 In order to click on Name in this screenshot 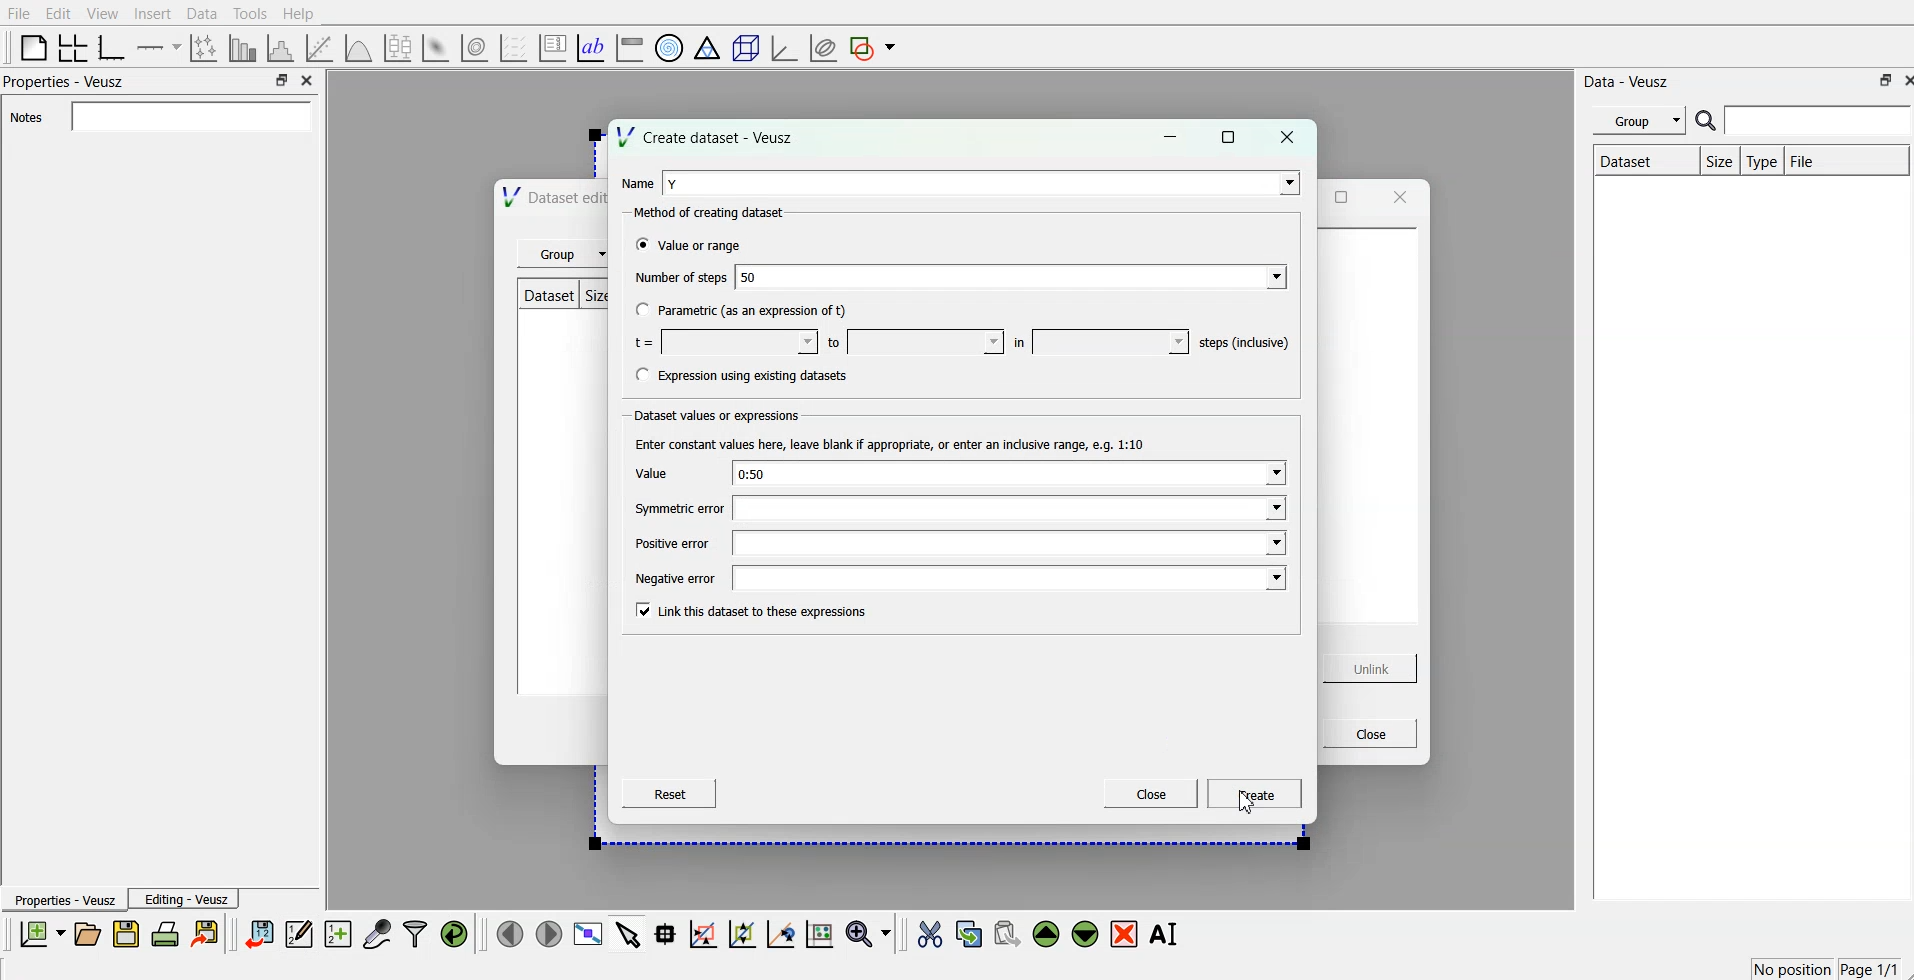, I will do `click(635, 181)`.